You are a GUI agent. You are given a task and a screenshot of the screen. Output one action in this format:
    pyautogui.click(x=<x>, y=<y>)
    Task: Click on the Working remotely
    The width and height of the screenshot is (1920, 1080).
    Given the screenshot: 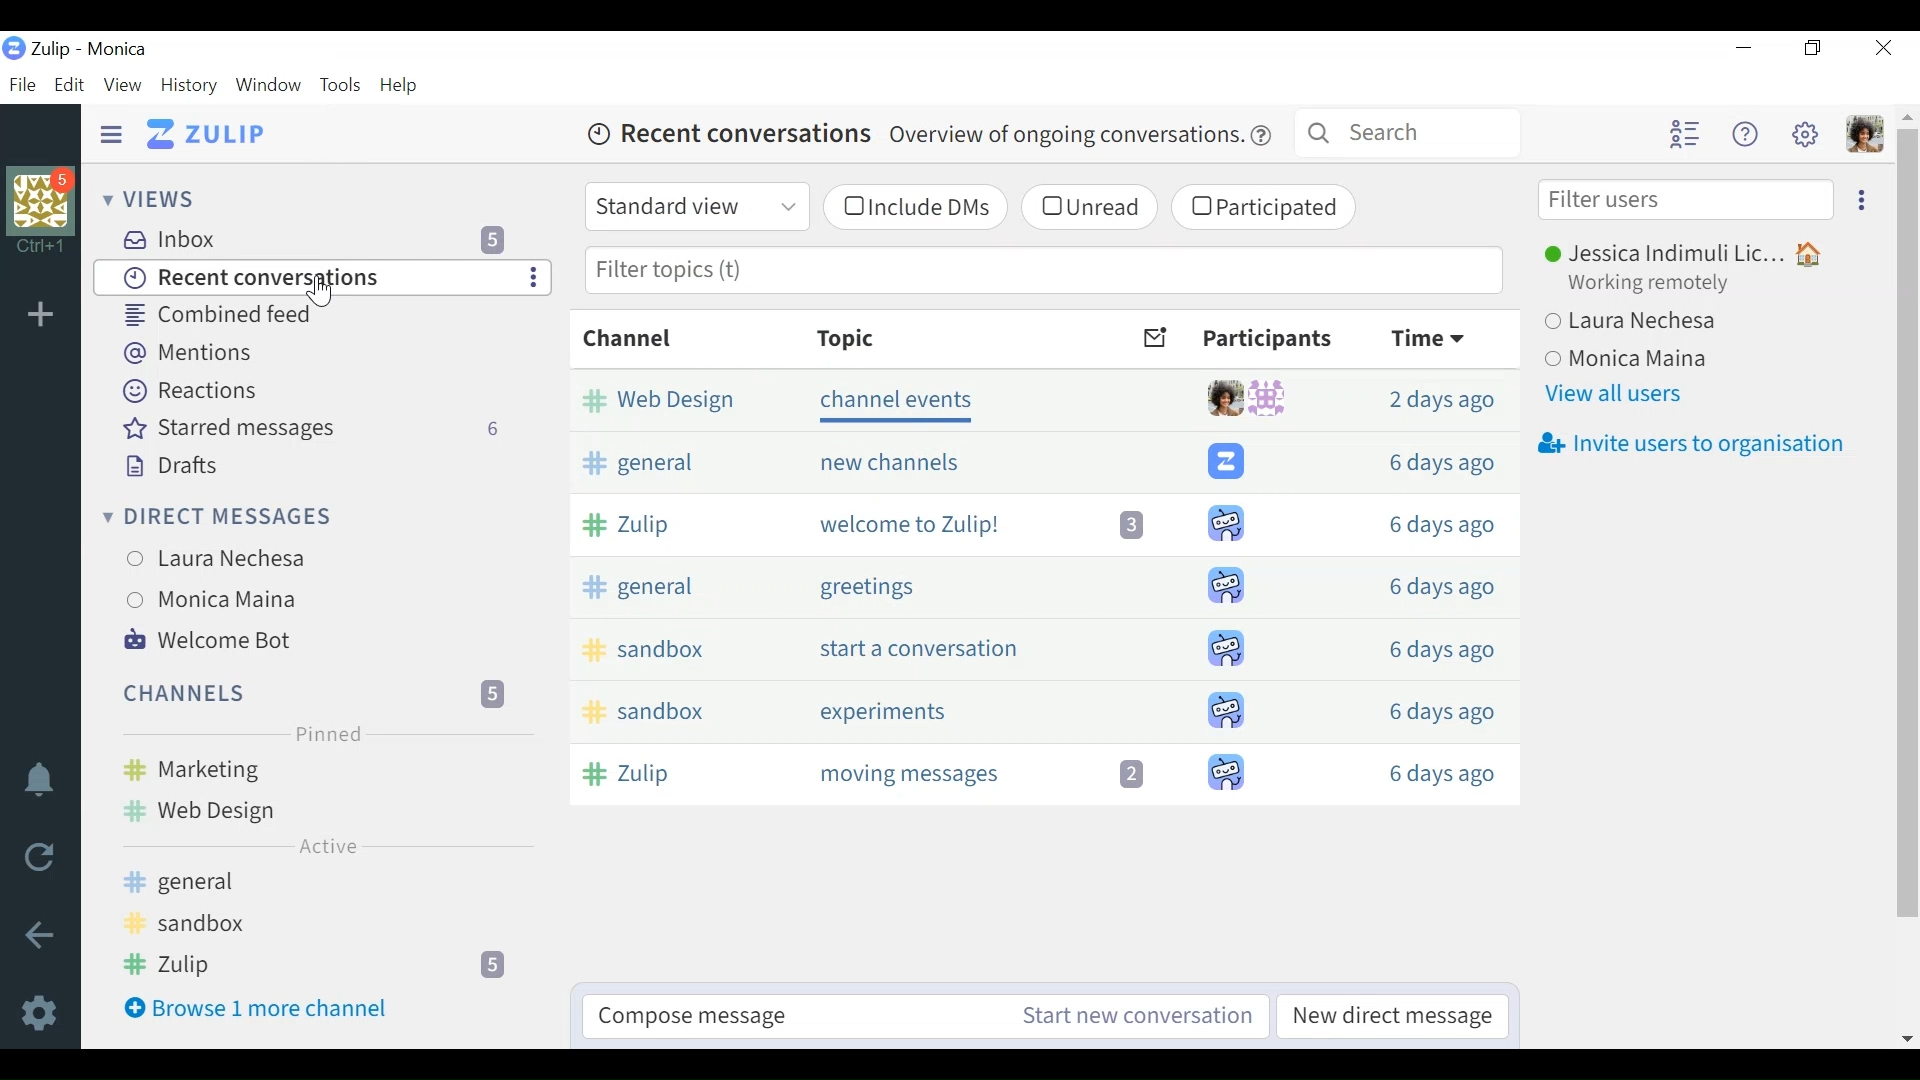 What is the action you would take?
    pyautogui.click(x=1655, y=286)
    